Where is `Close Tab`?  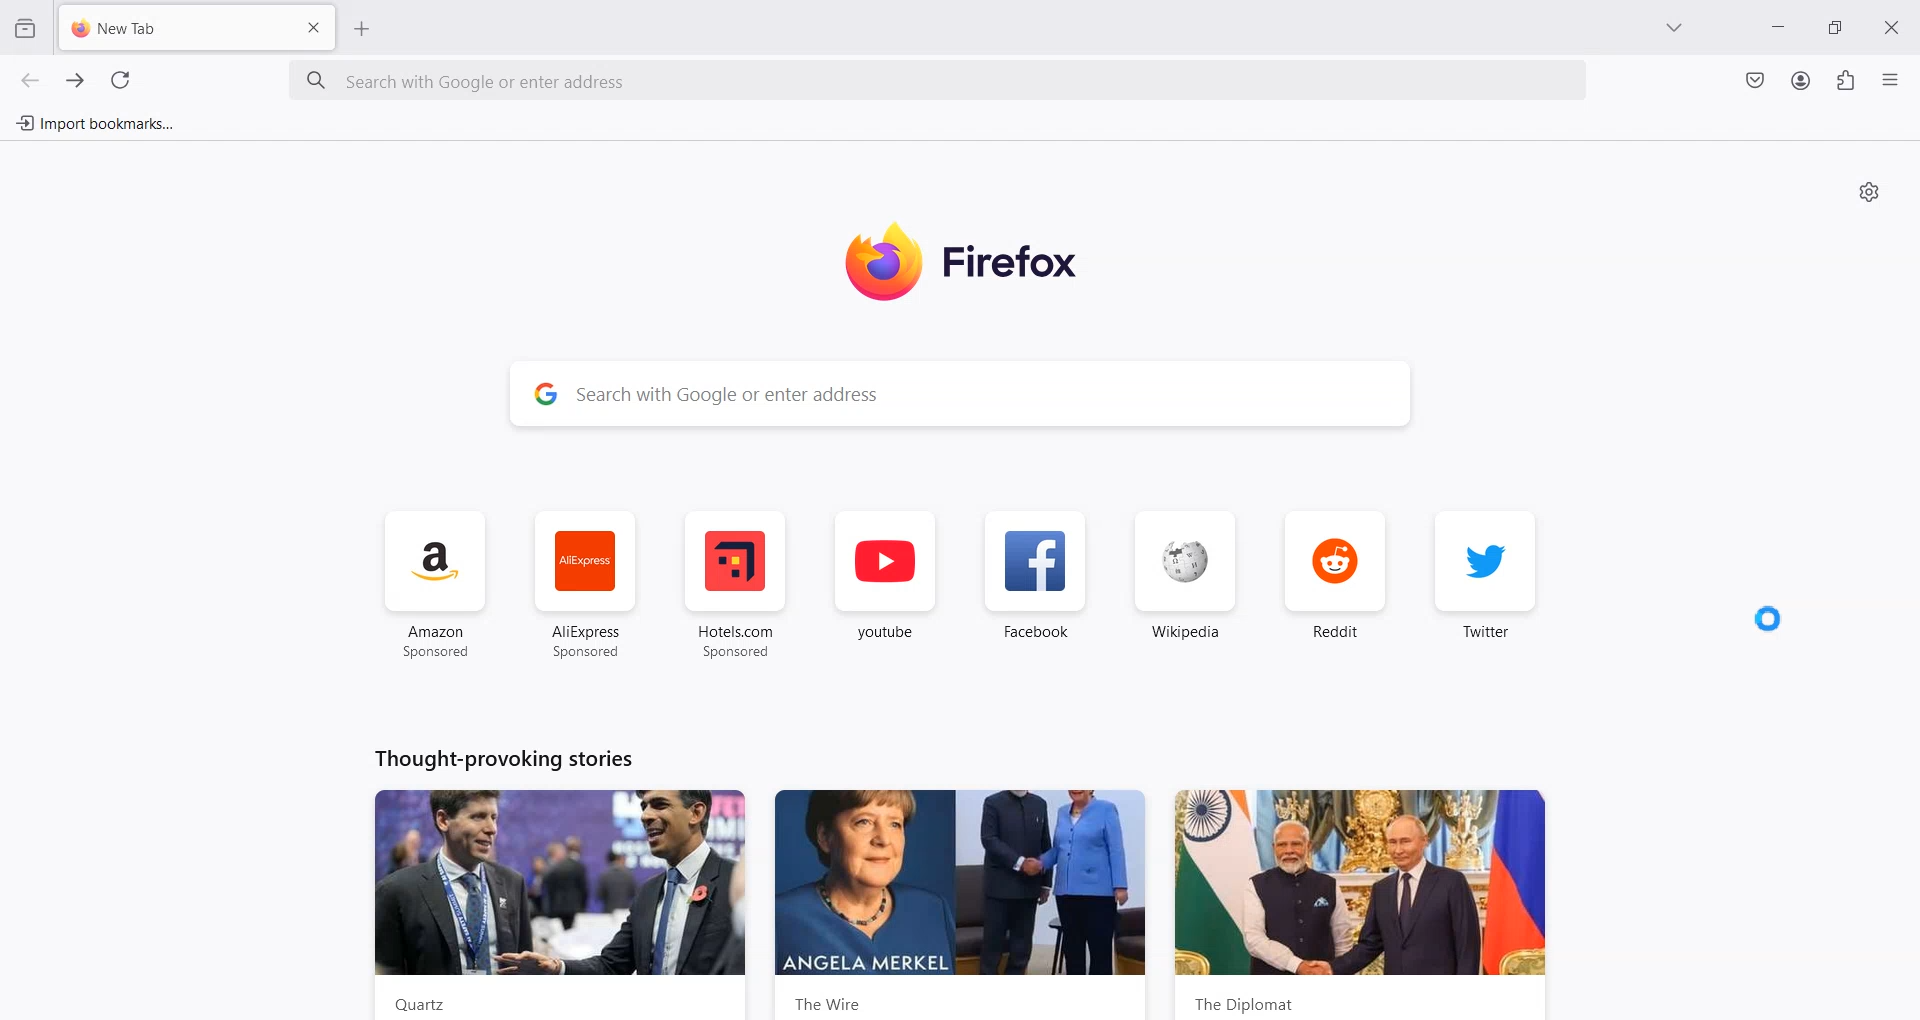 Close Tab is located at coordinates (315, 26).